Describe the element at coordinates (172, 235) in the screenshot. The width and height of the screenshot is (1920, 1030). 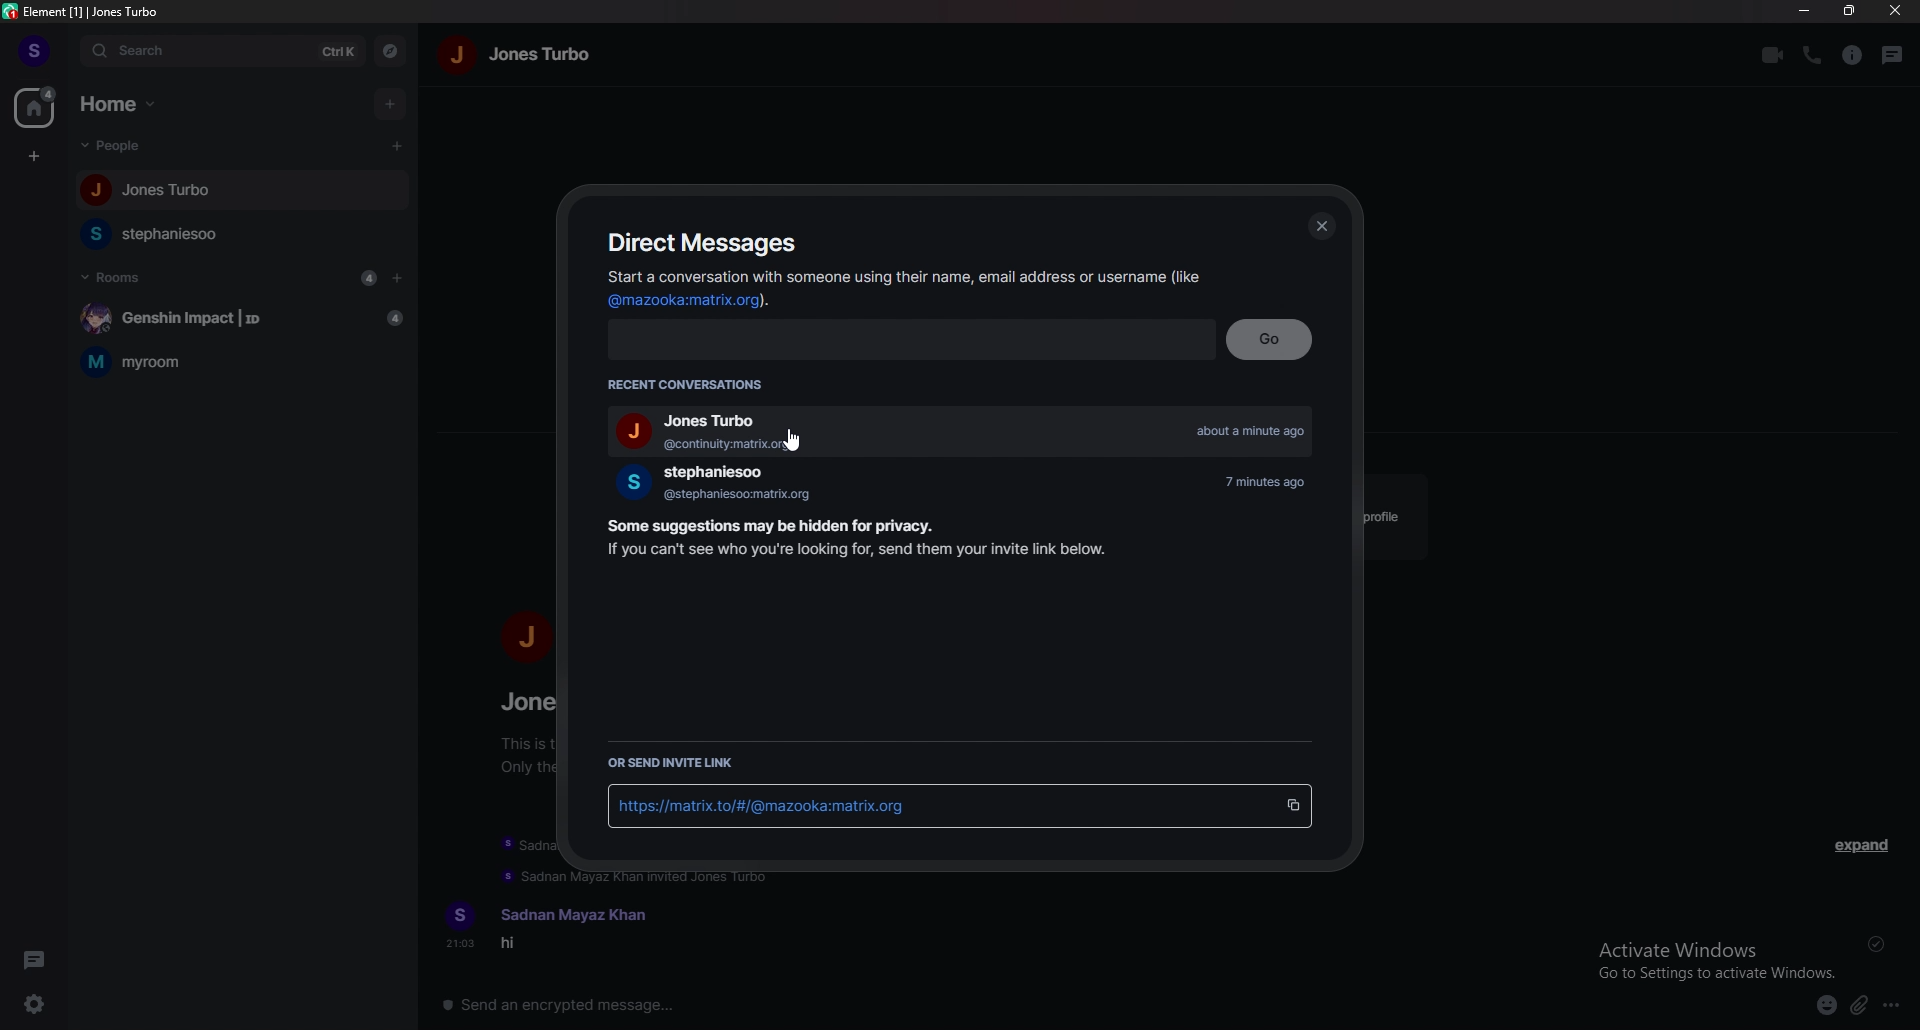
I see `stephaniesoo` at that location.